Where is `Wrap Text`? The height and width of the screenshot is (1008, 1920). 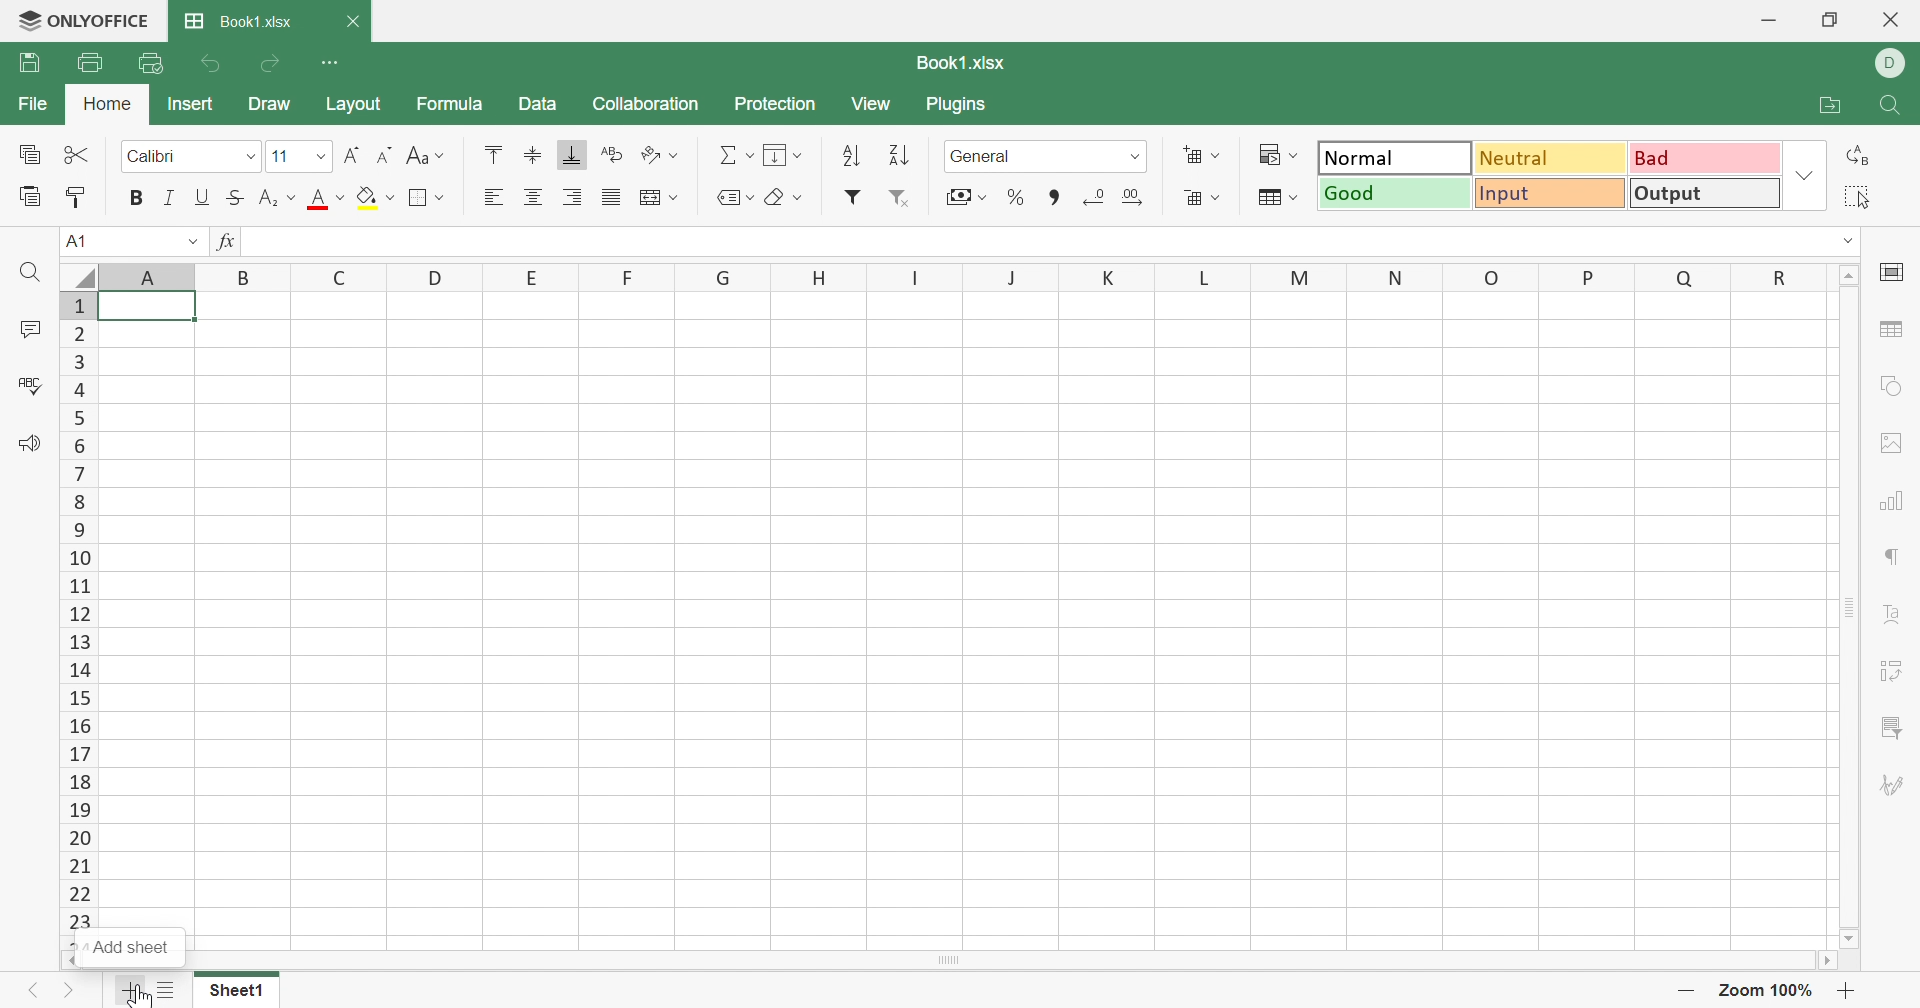
Wrap Text is located at coordinates (609, 153).